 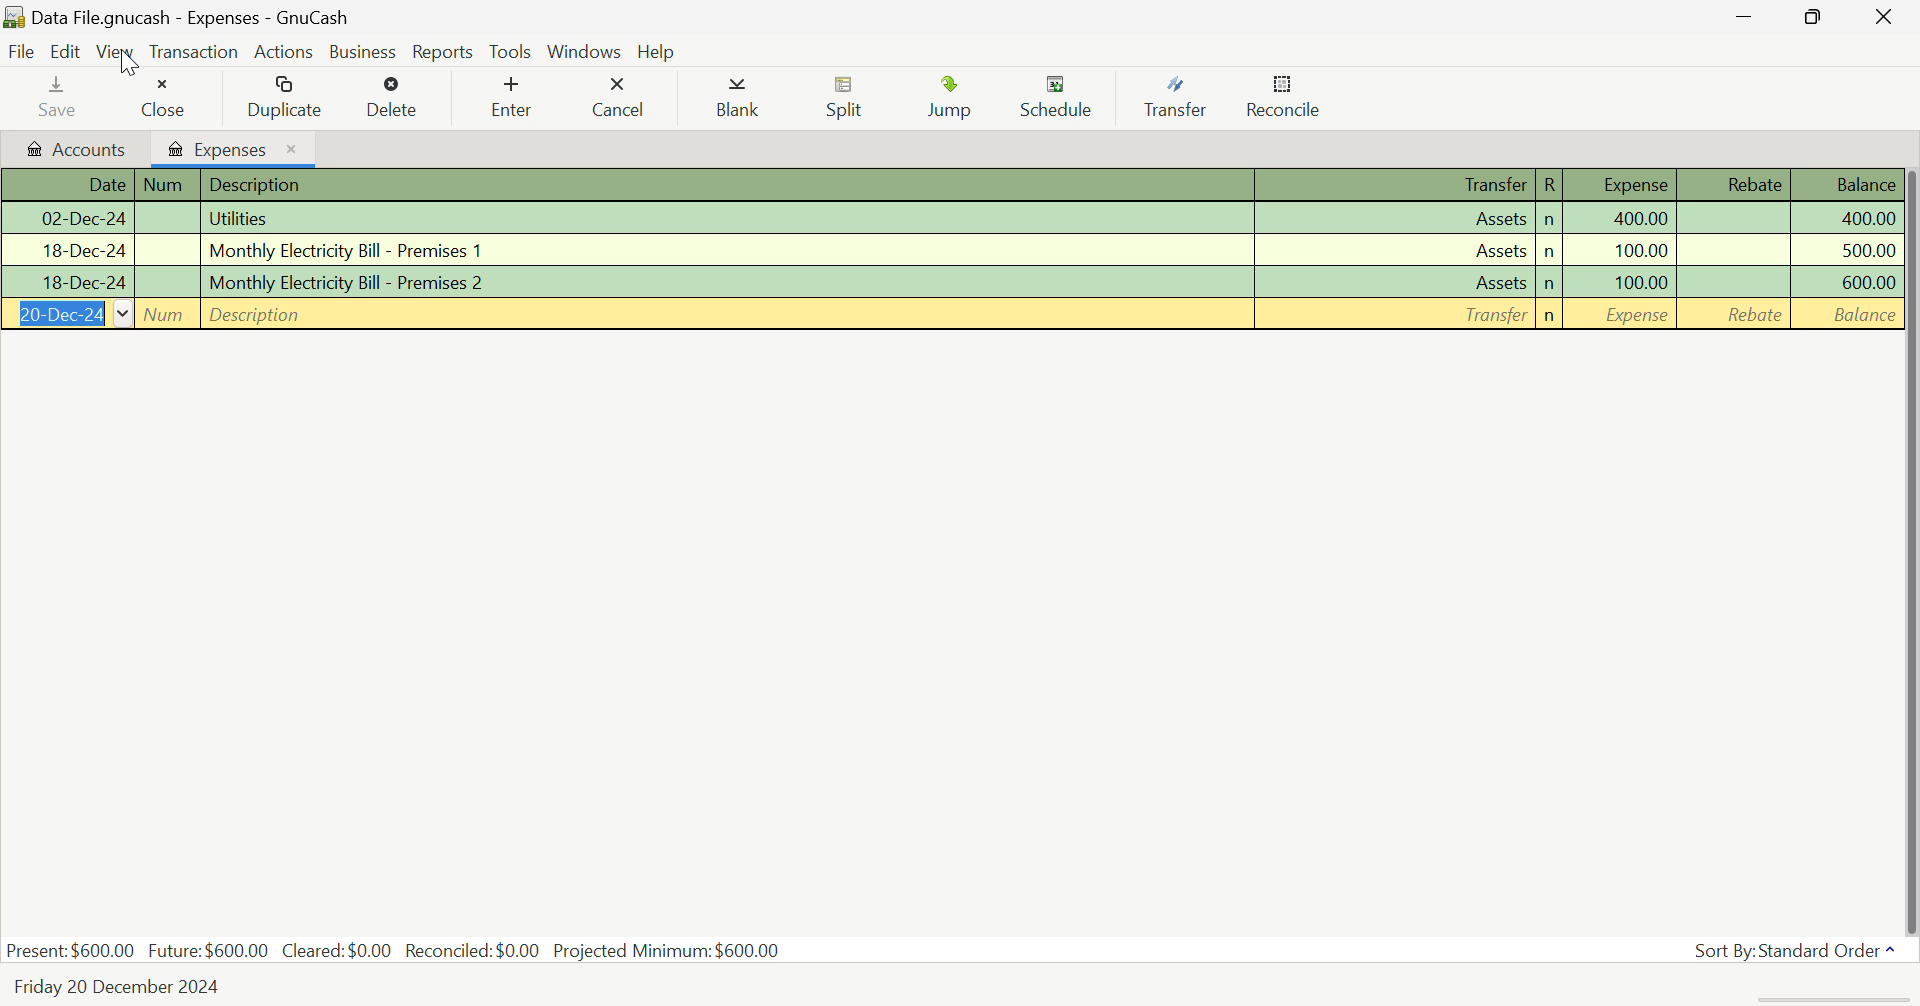 I want to click on Expenses Tab, so click(x=235, y=147).